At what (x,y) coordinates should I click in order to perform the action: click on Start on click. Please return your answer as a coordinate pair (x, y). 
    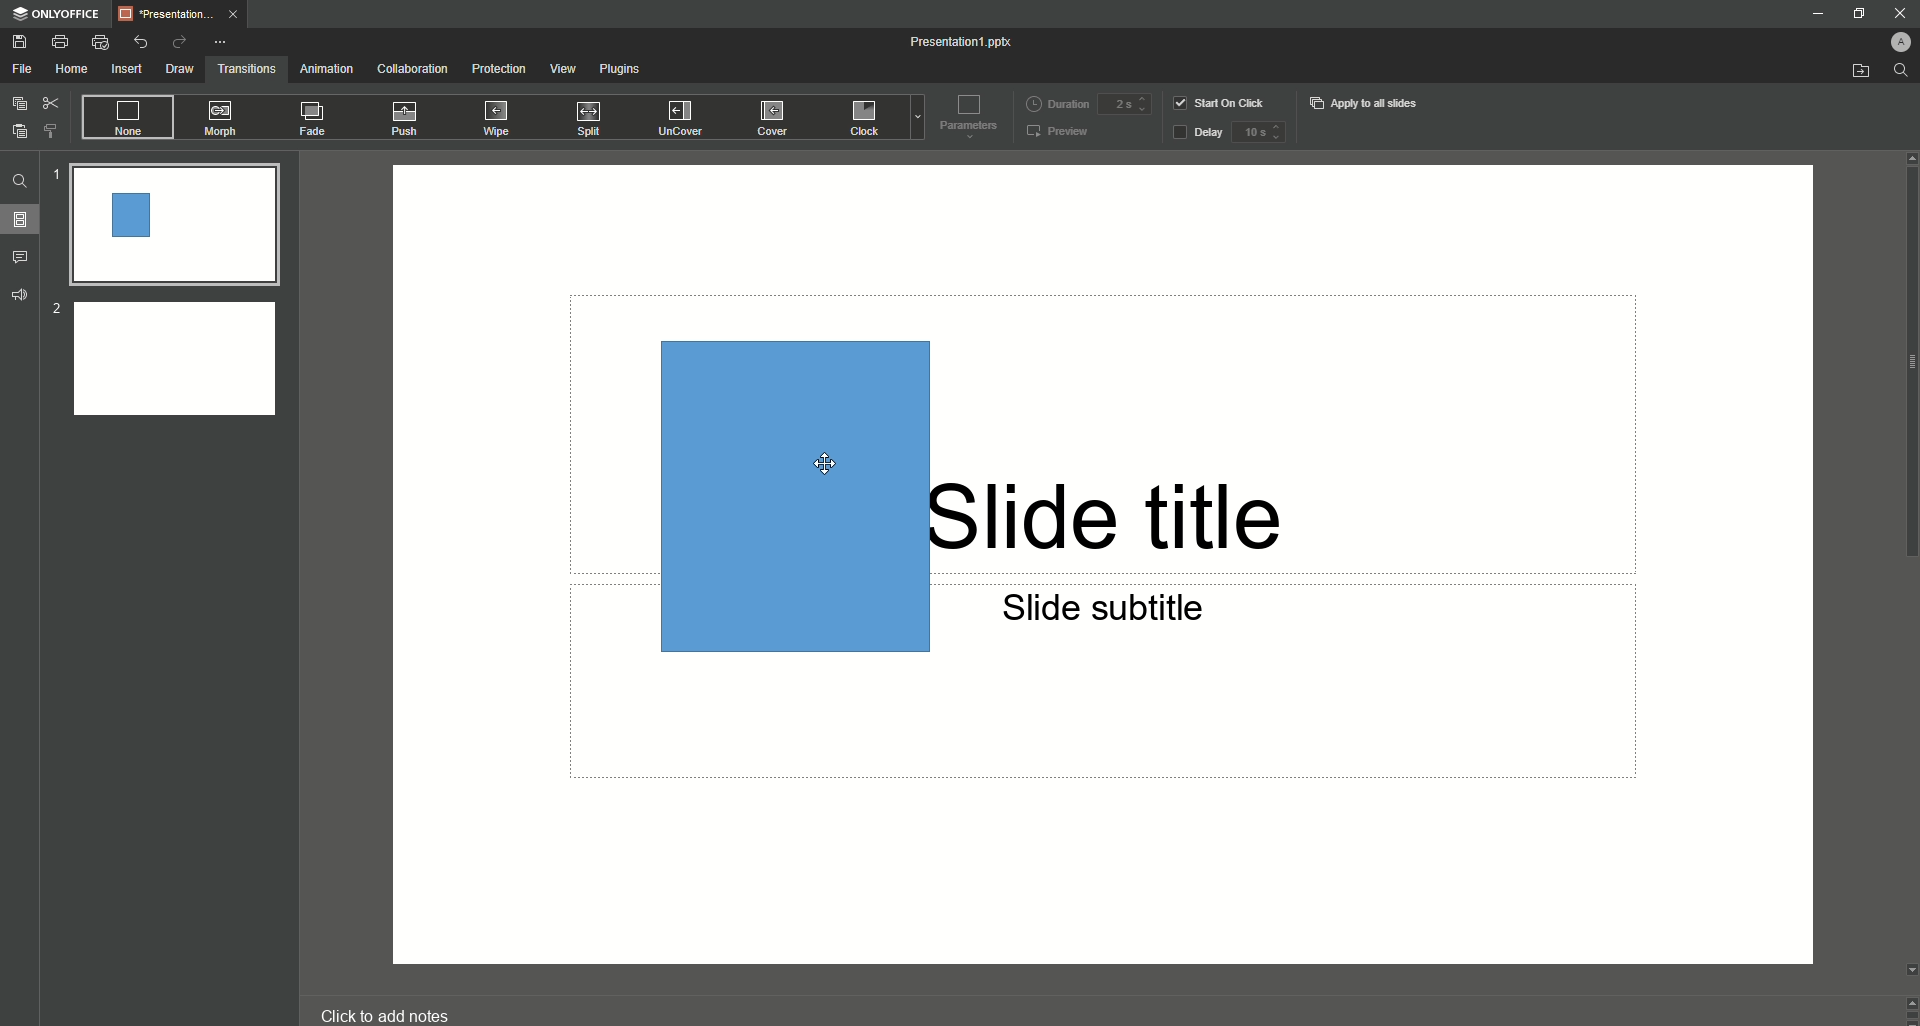
    Looking at the image, I should click on (1221, 102).